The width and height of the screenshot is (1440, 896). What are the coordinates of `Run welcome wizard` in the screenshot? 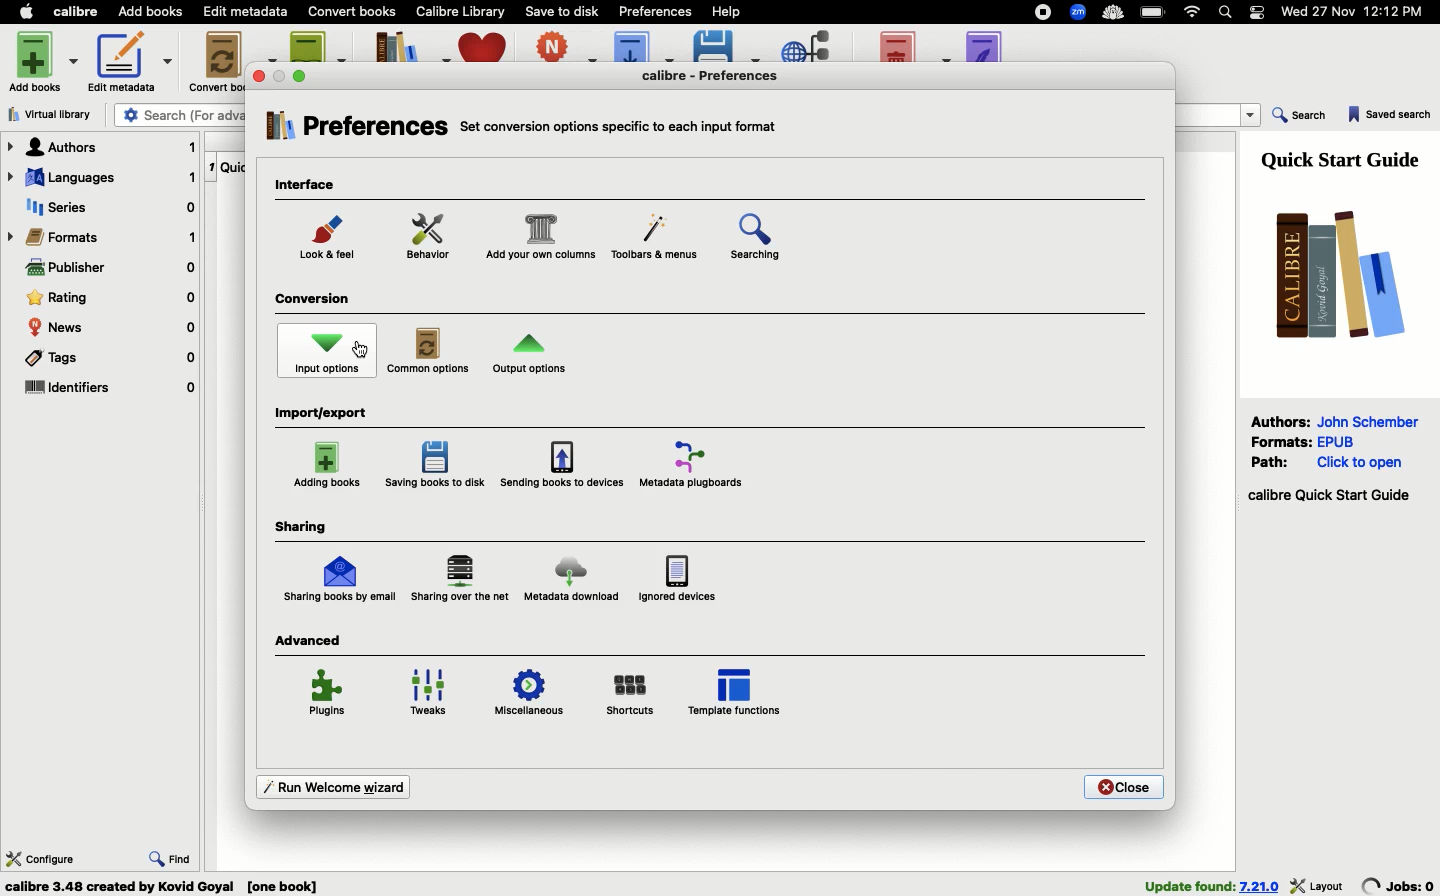 It's located at (330, 785).